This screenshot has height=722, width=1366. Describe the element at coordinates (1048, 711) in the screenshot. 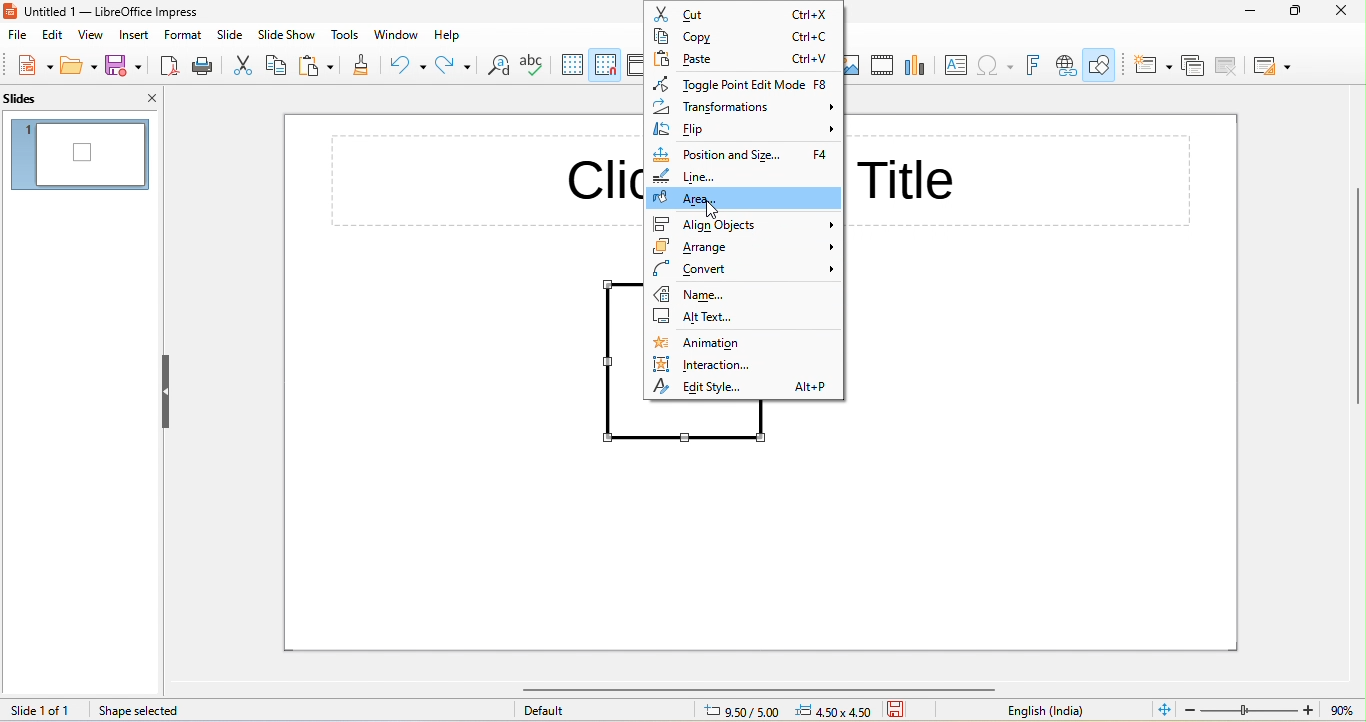

I see `english` at that location.